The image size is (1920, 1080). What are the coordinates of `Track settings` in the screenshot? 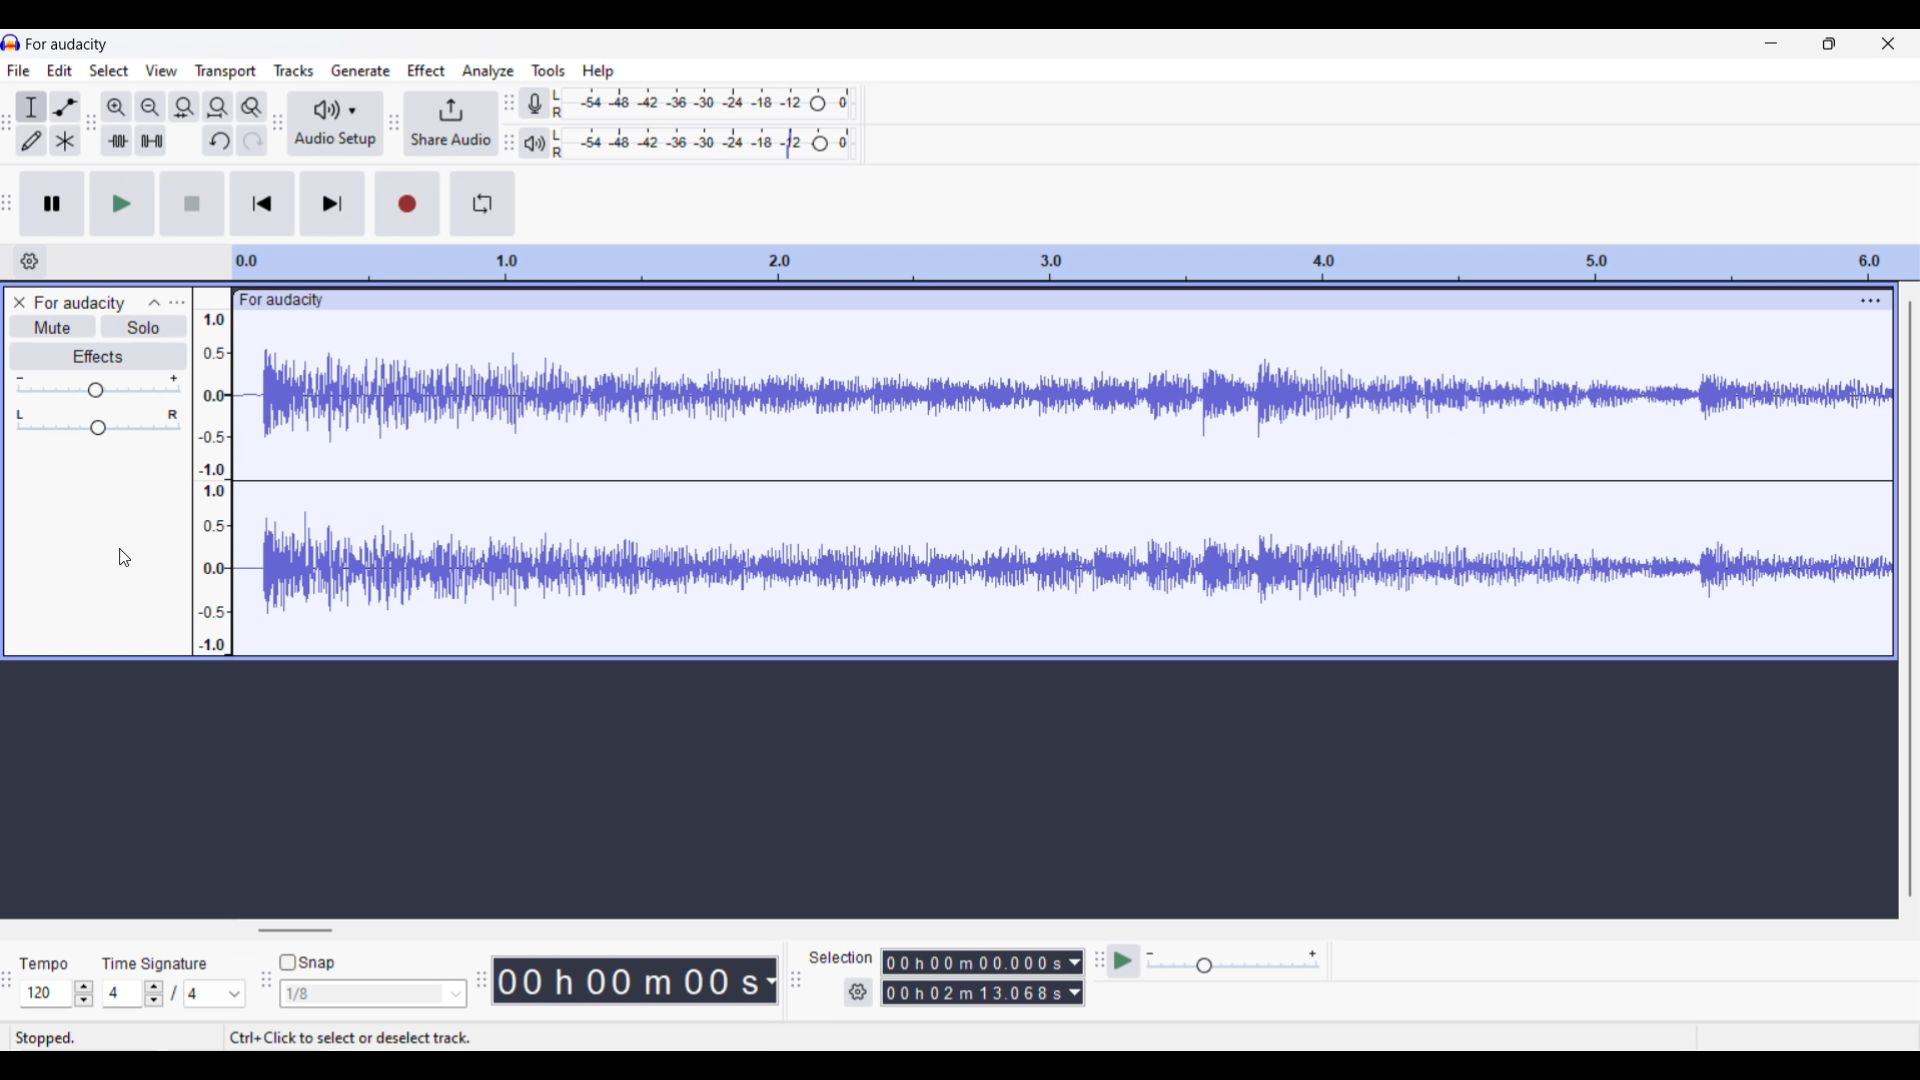 It's located at (1871, 300).